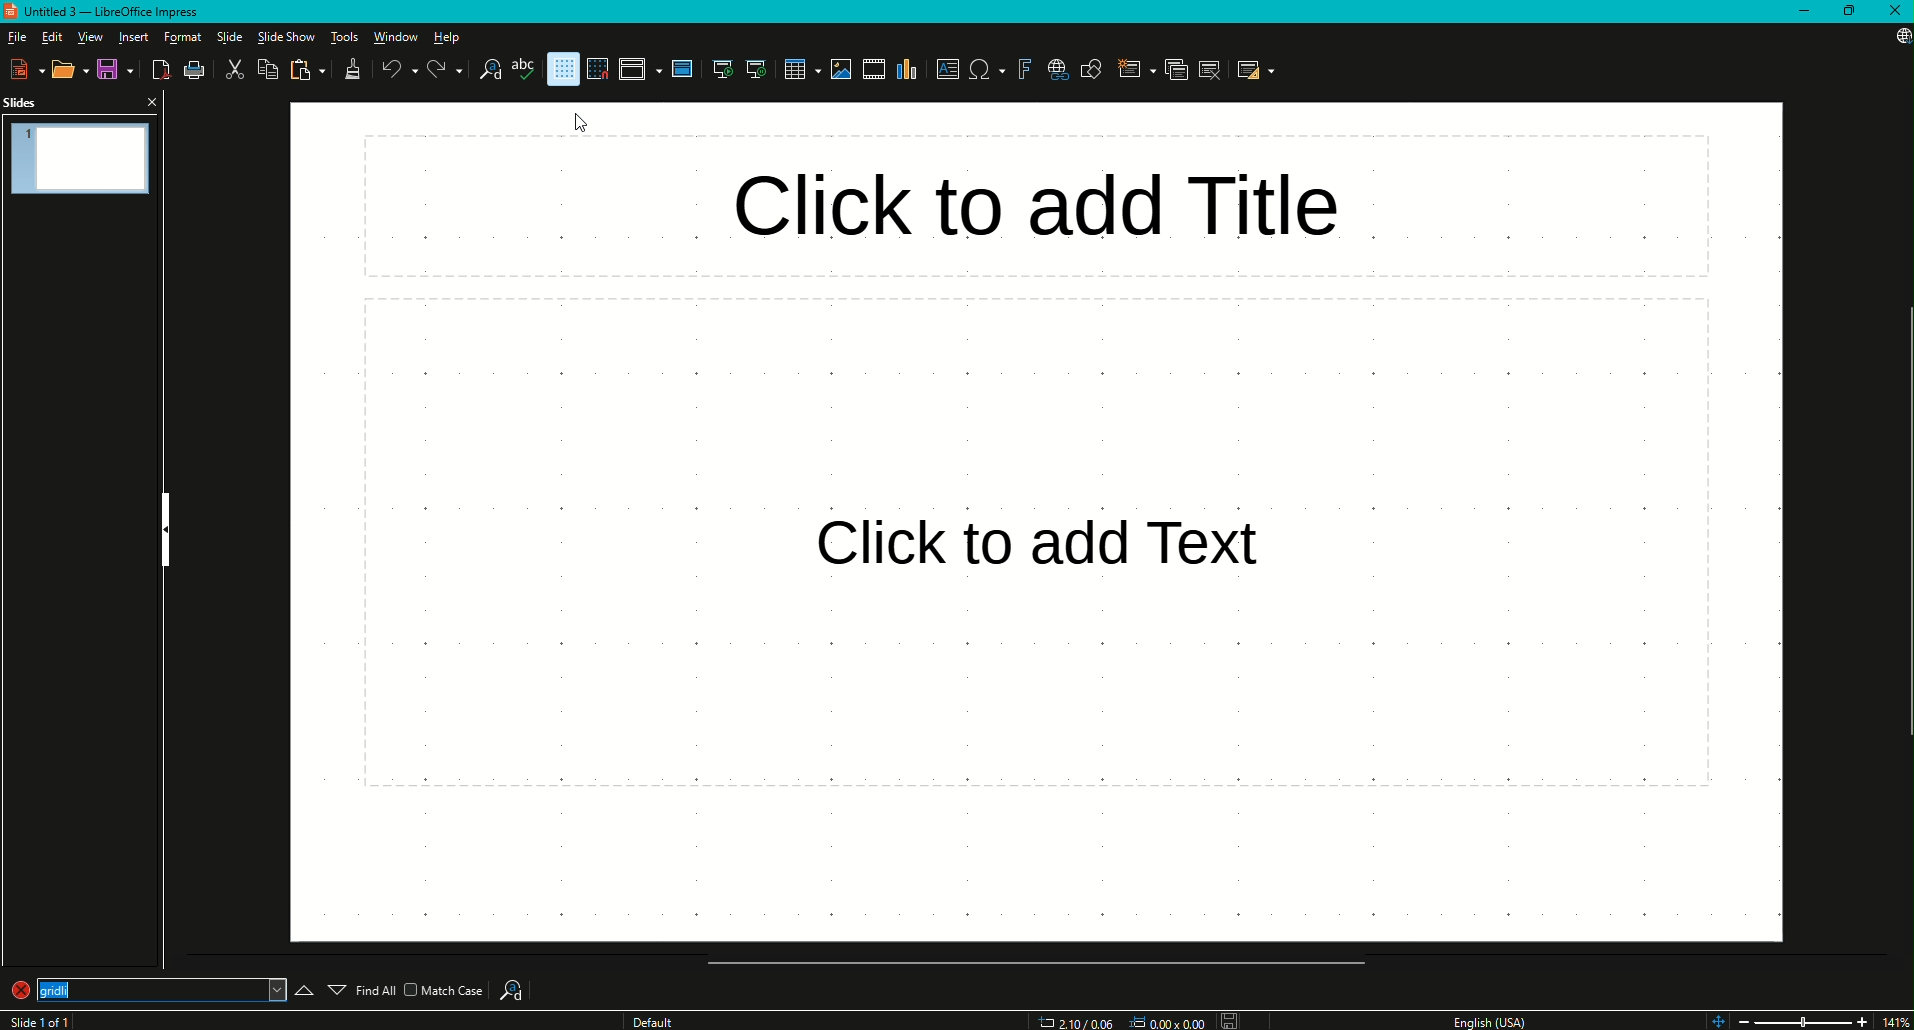 The image size is (1914, 1030). I want to click on Help, so click(446, 39).